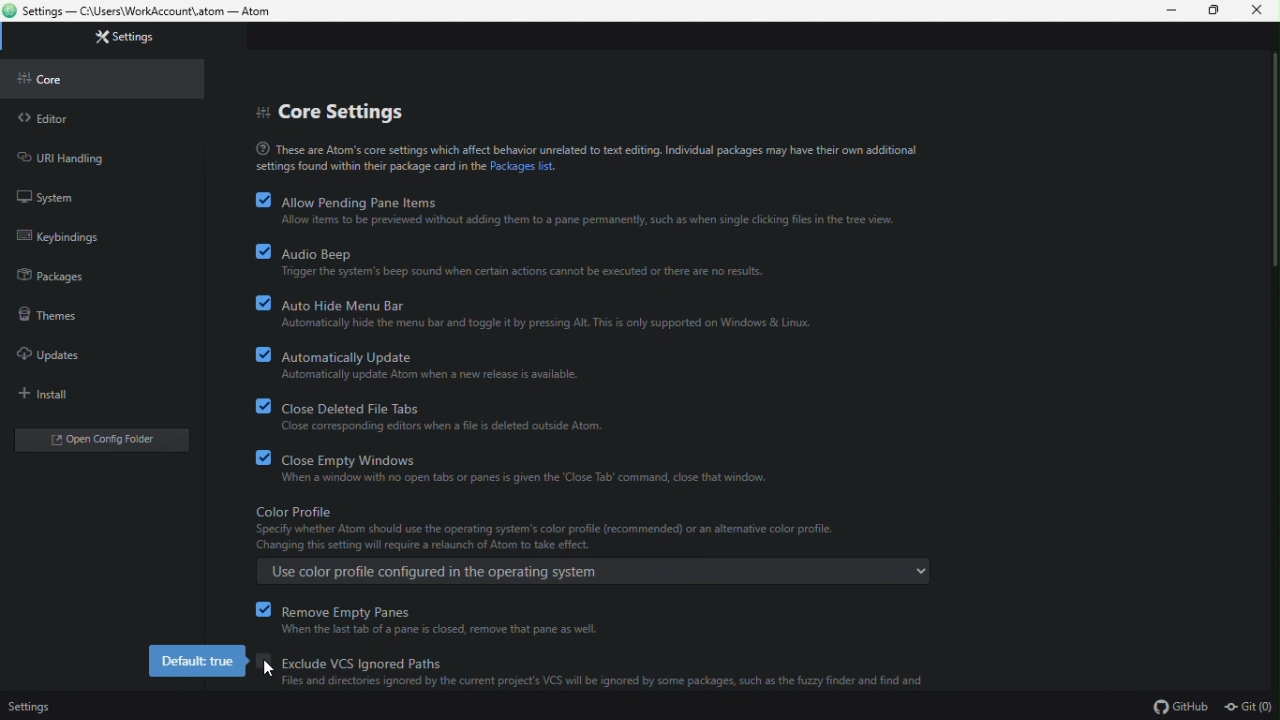  What do you see at coordinates (1219, 11) in the screenshot?
I see `Restore` at bounding box center [1219, 11].